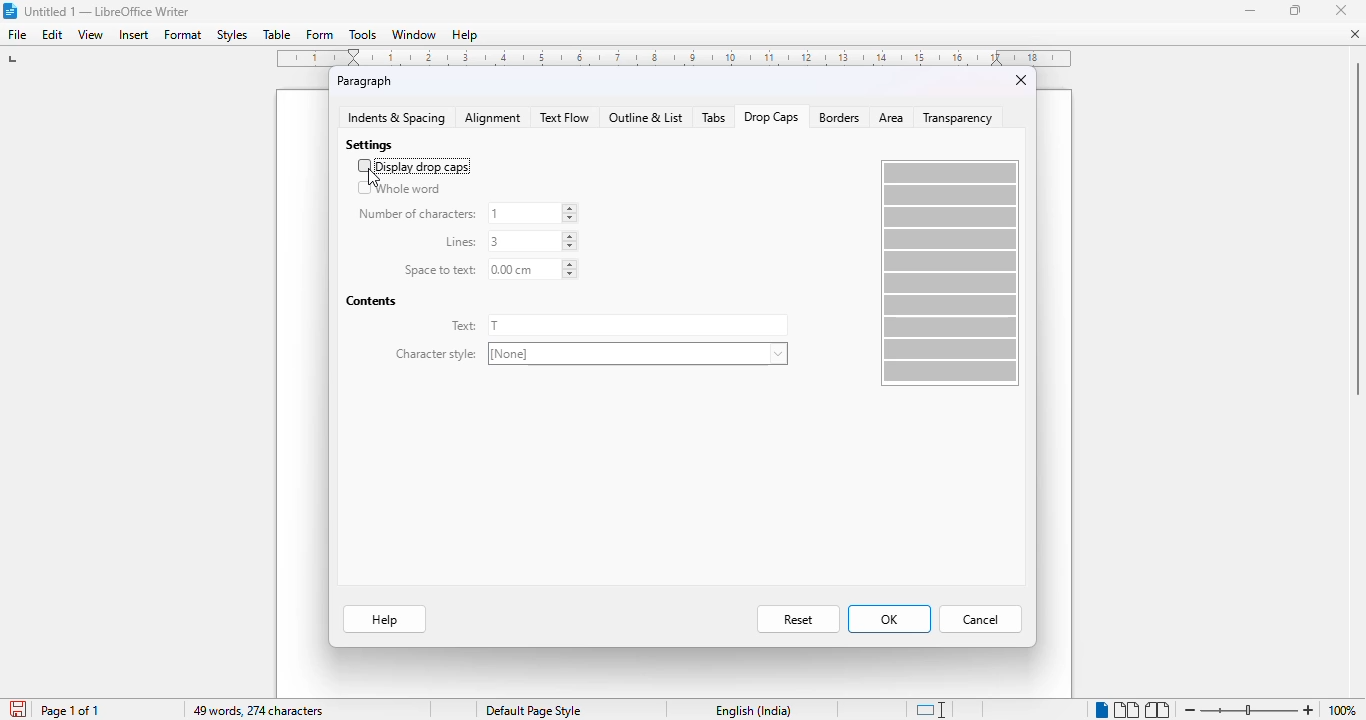  Describe the element at coordinates (951, 275) in the screenshot. I see `preview box` at that location.